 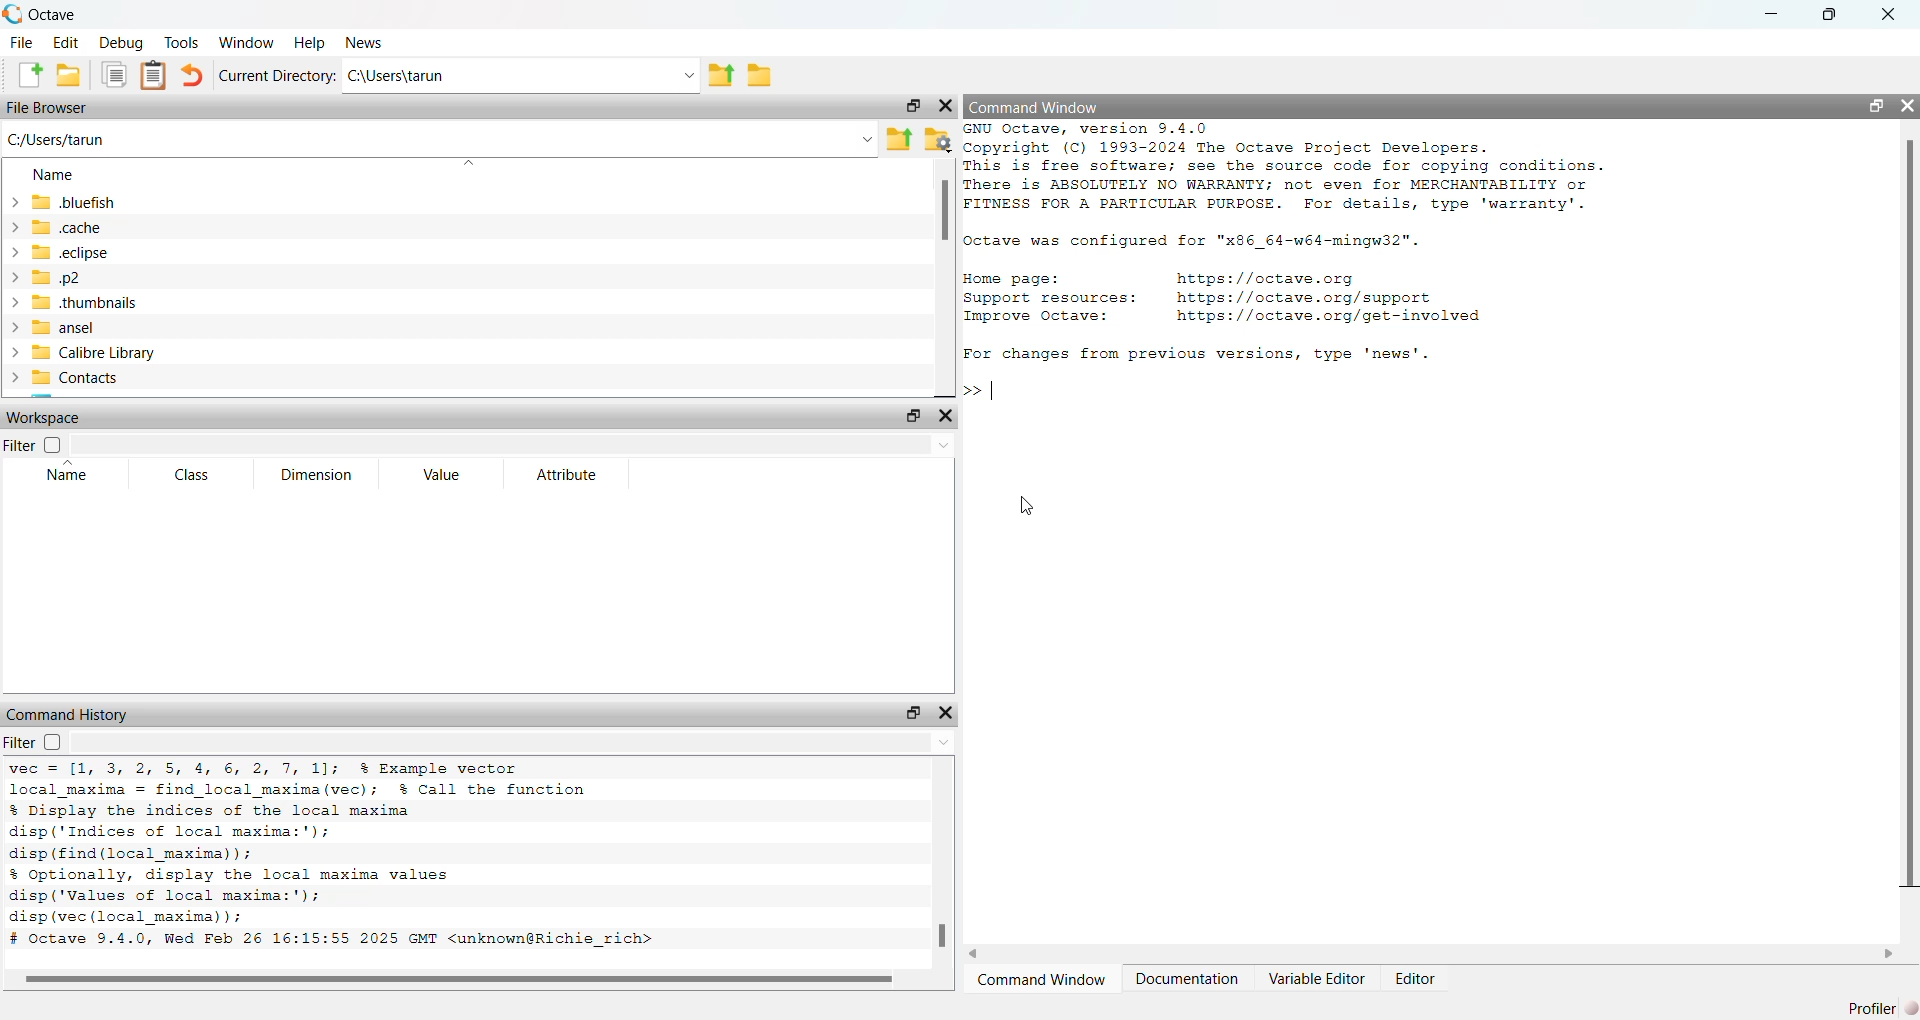 I want to click on vertical scroll bar, so click(x=942, y=862).